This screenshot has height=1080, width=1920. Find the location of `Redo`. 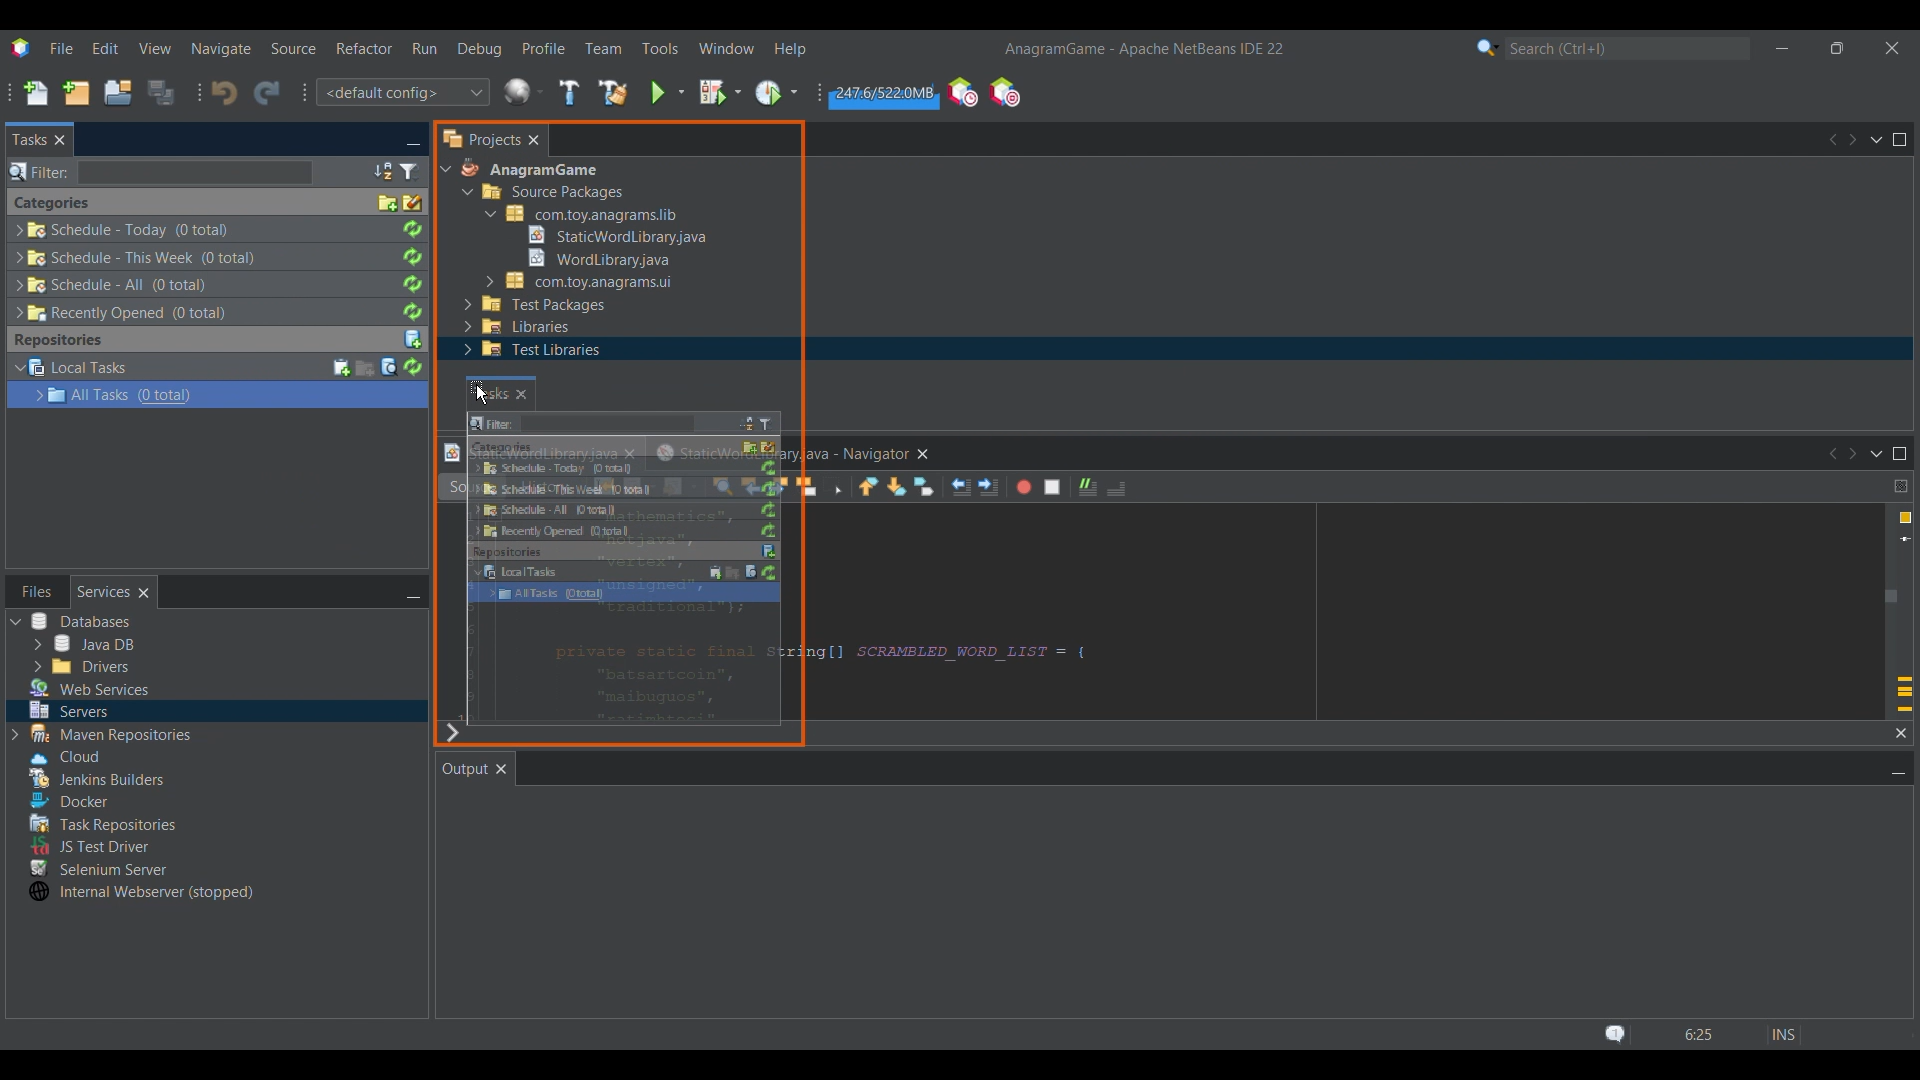

Redo is located at coordinates (267, 93).